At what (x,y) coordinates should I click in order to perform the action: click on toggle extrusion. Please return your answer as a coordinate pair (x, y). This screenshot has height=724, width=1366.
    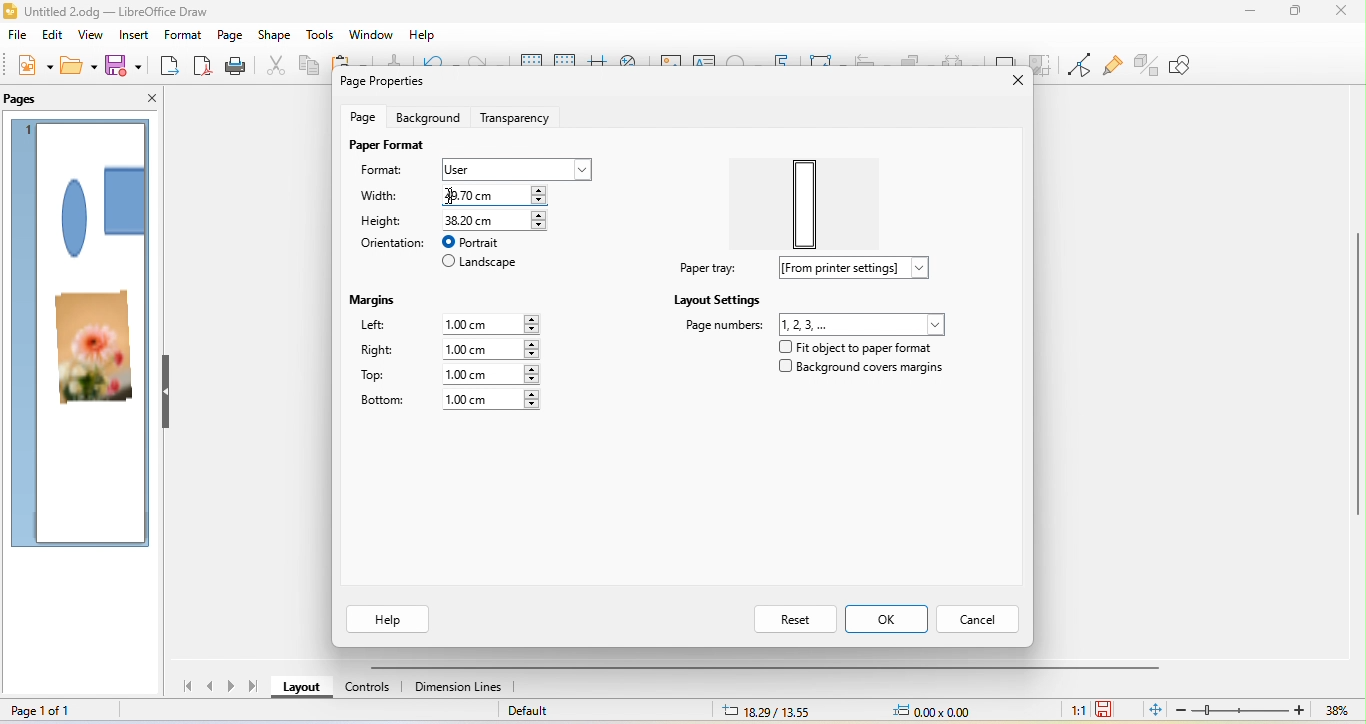
    Looking at the image, I should click on (1146, 64).